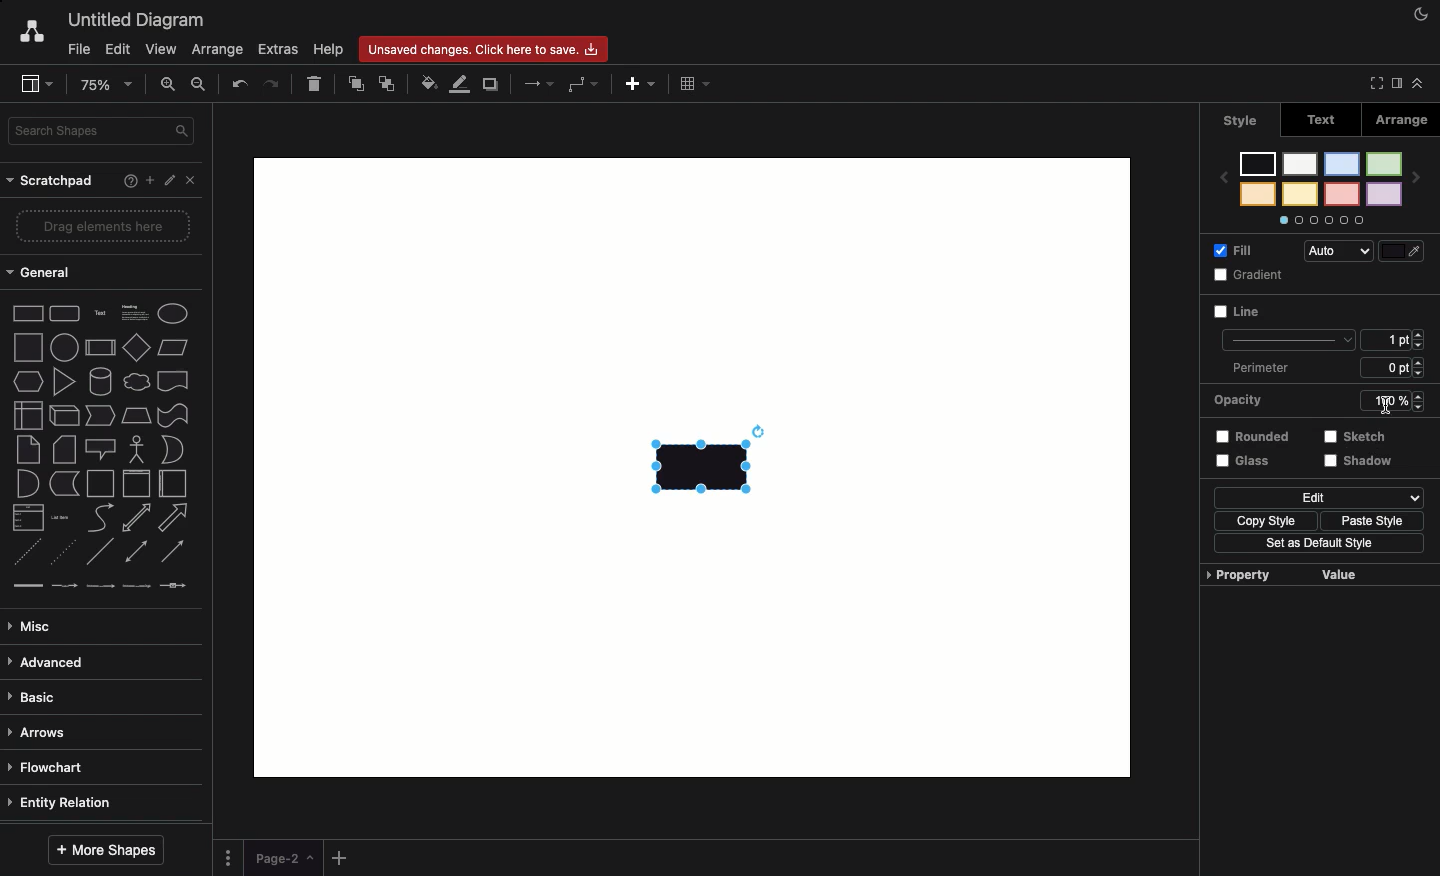 This screenshot has height=876, width=1440. Describe the element at coordinates (1385, 407) in the screenshot. I see `Cursor` at that location.